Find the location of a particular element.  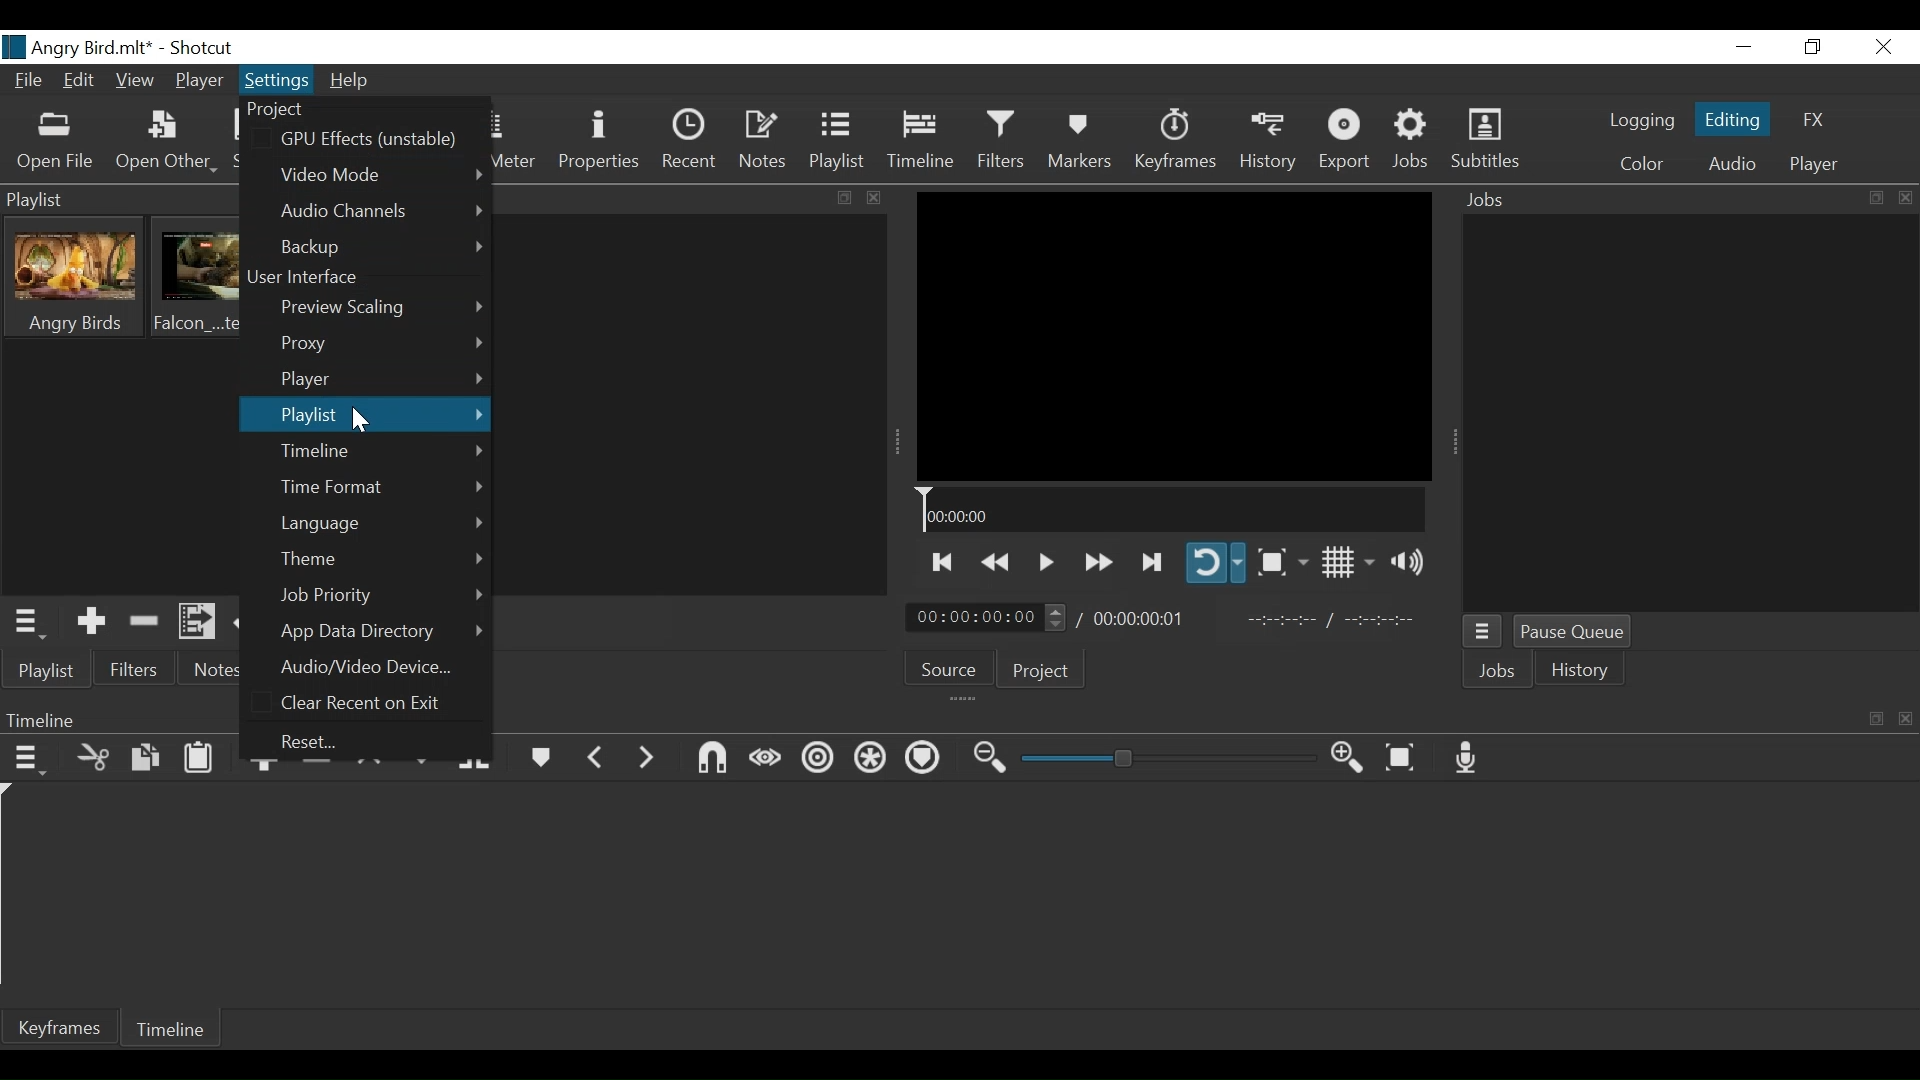

Audio Channel is located at coordinates (385, 210).